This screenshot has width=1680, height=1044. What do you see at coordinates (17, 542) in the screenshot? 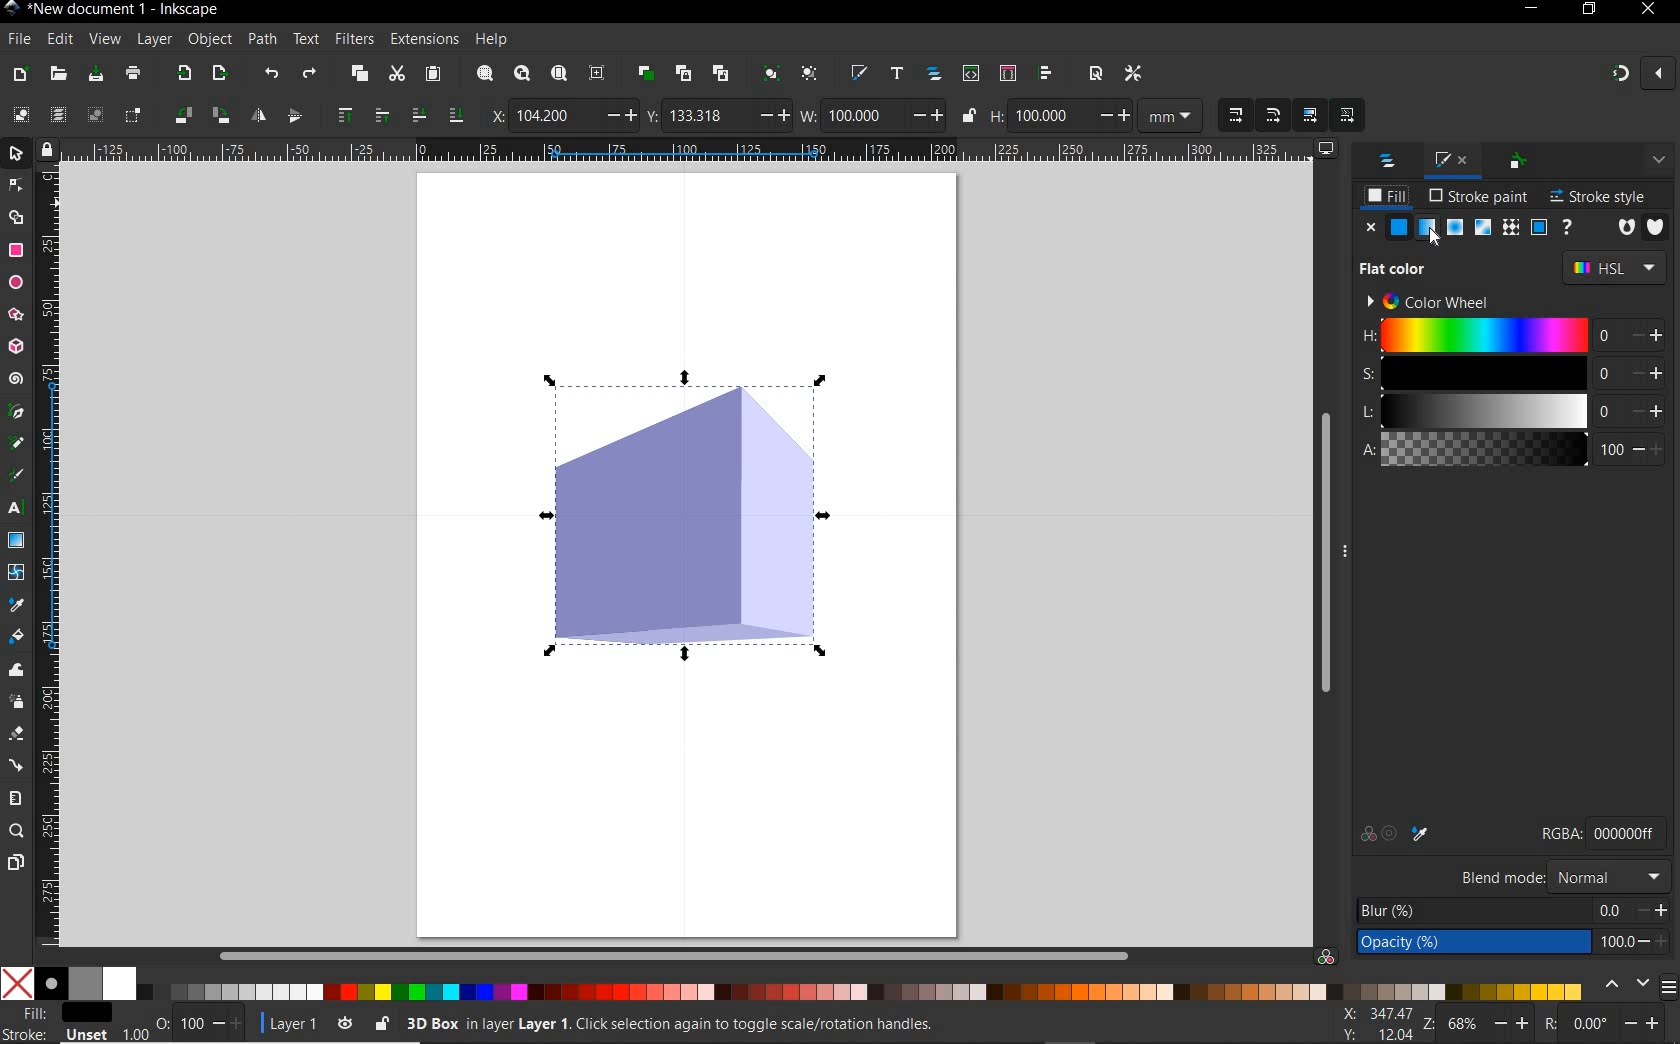
I see `GRADIENT TOOL` at bounding box center [17, 542].